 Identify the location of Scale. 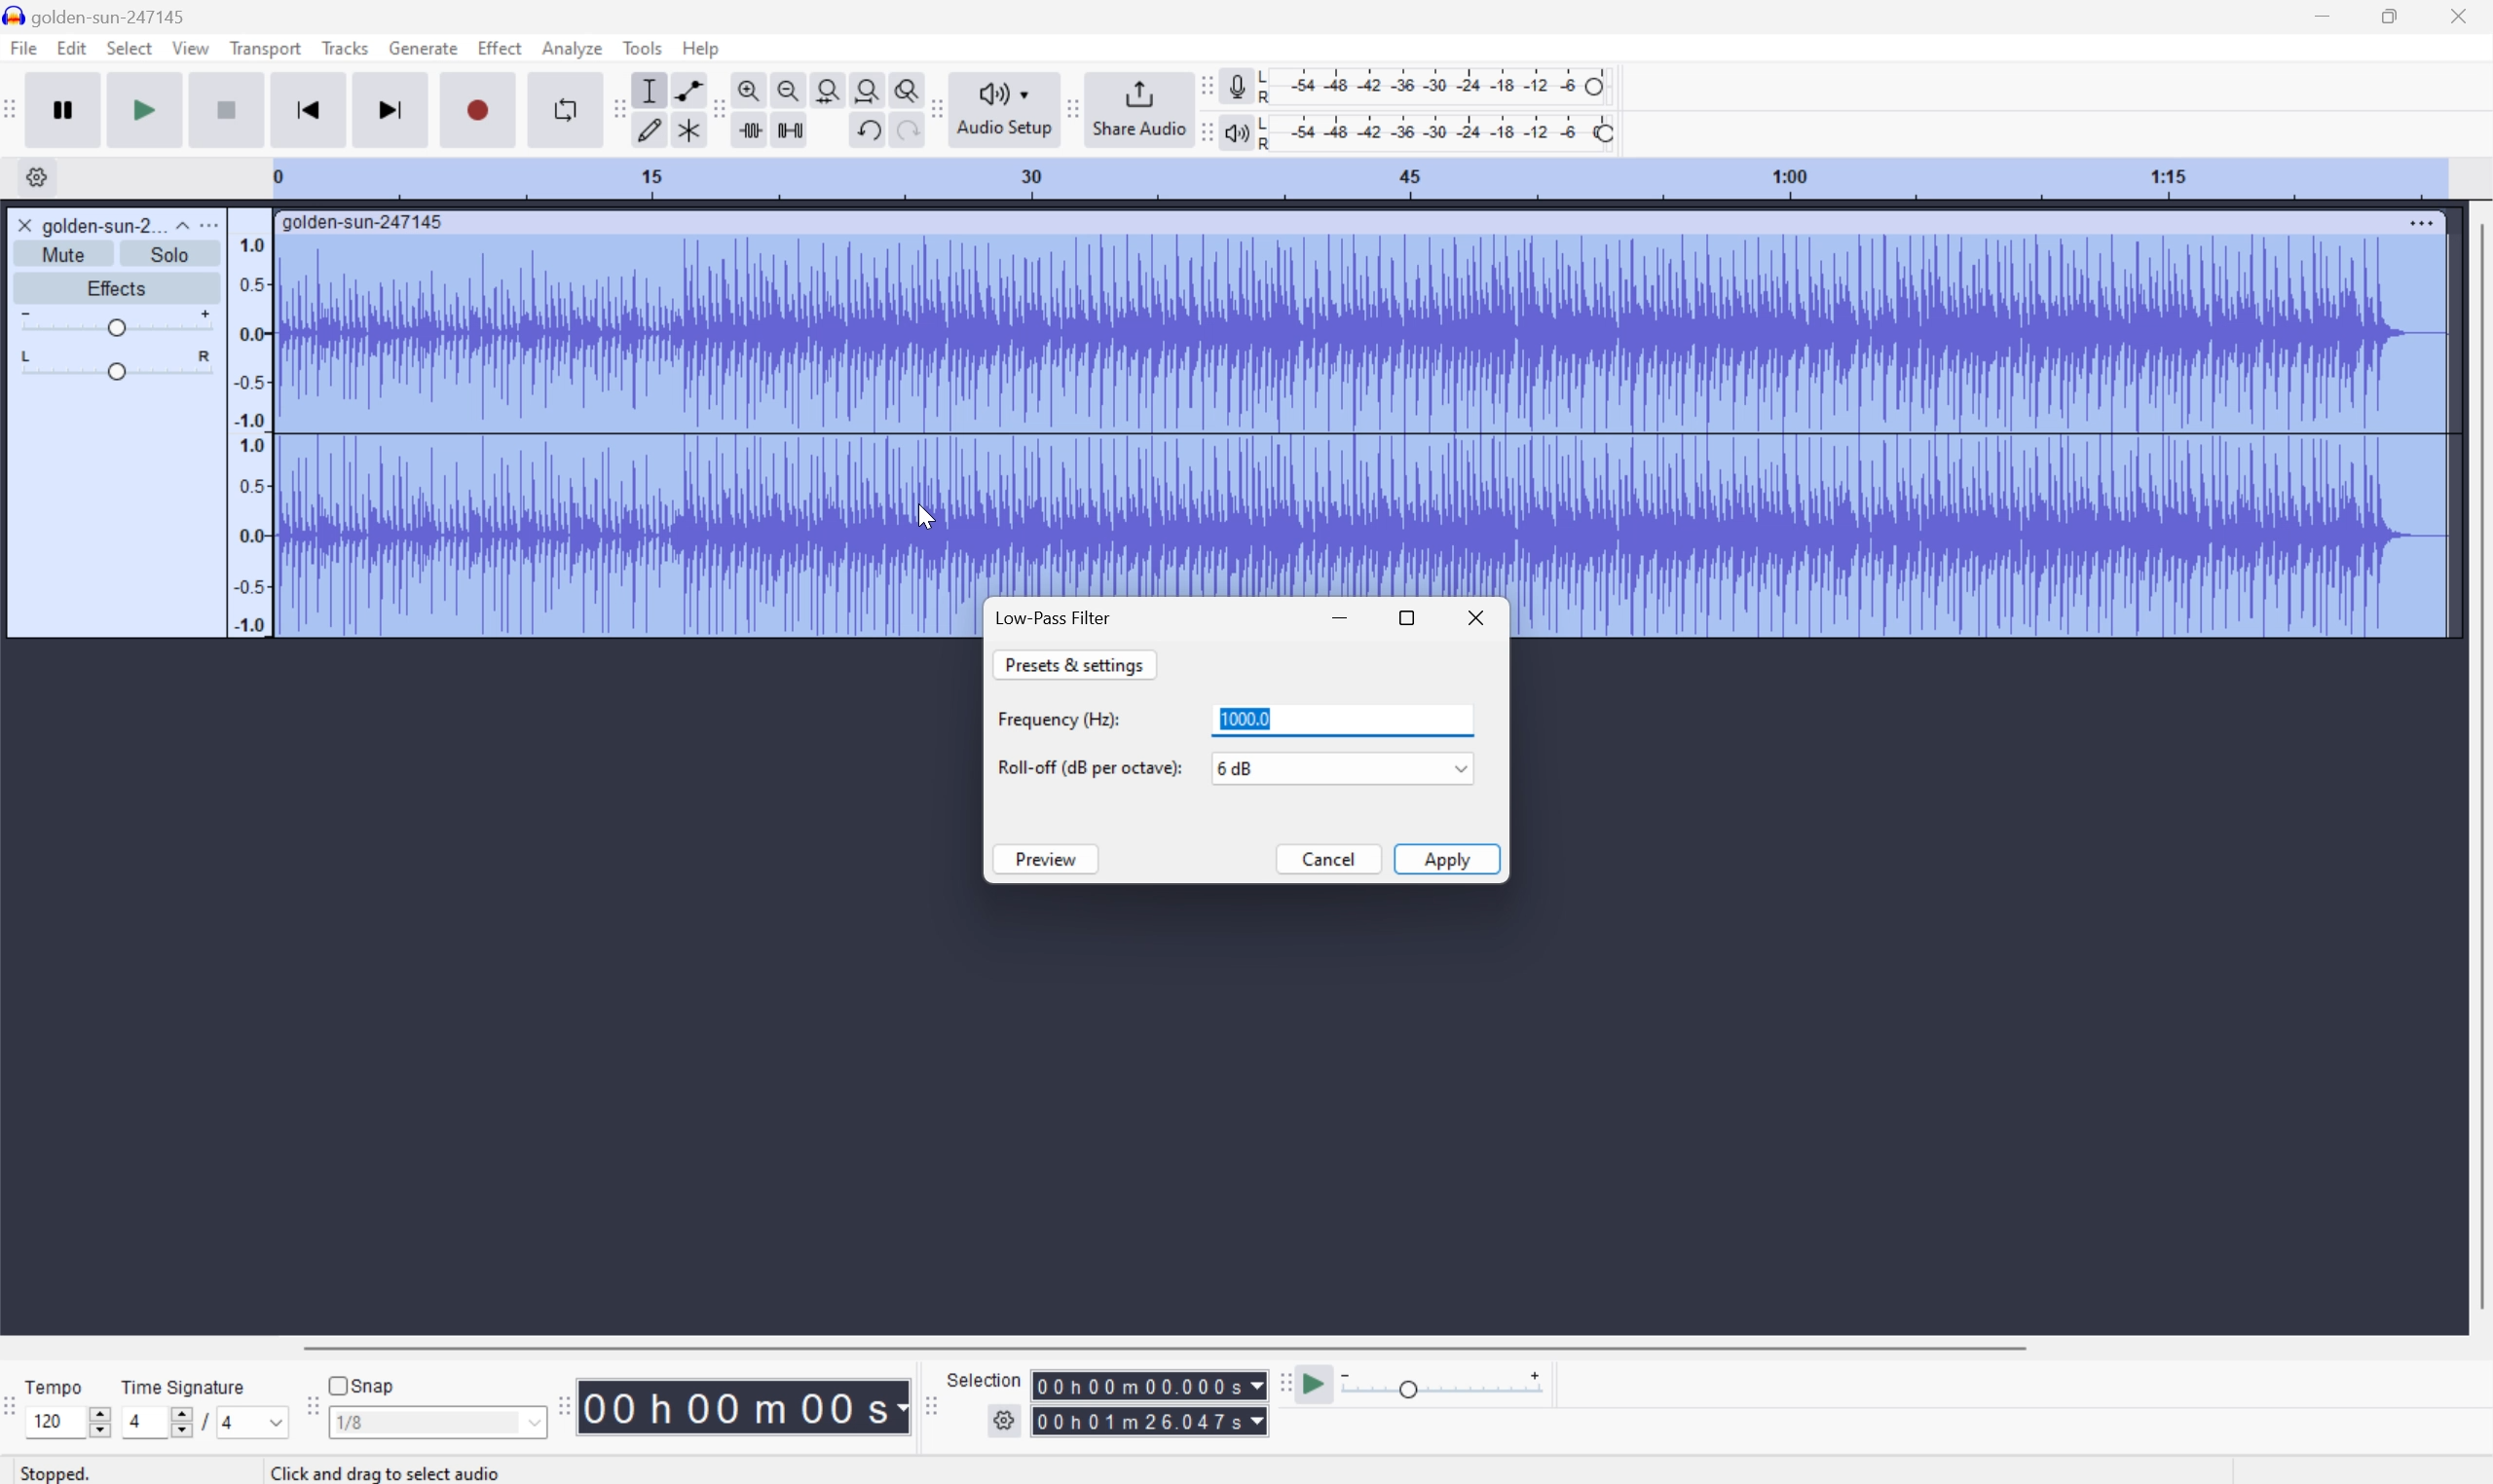
(1356, 177).